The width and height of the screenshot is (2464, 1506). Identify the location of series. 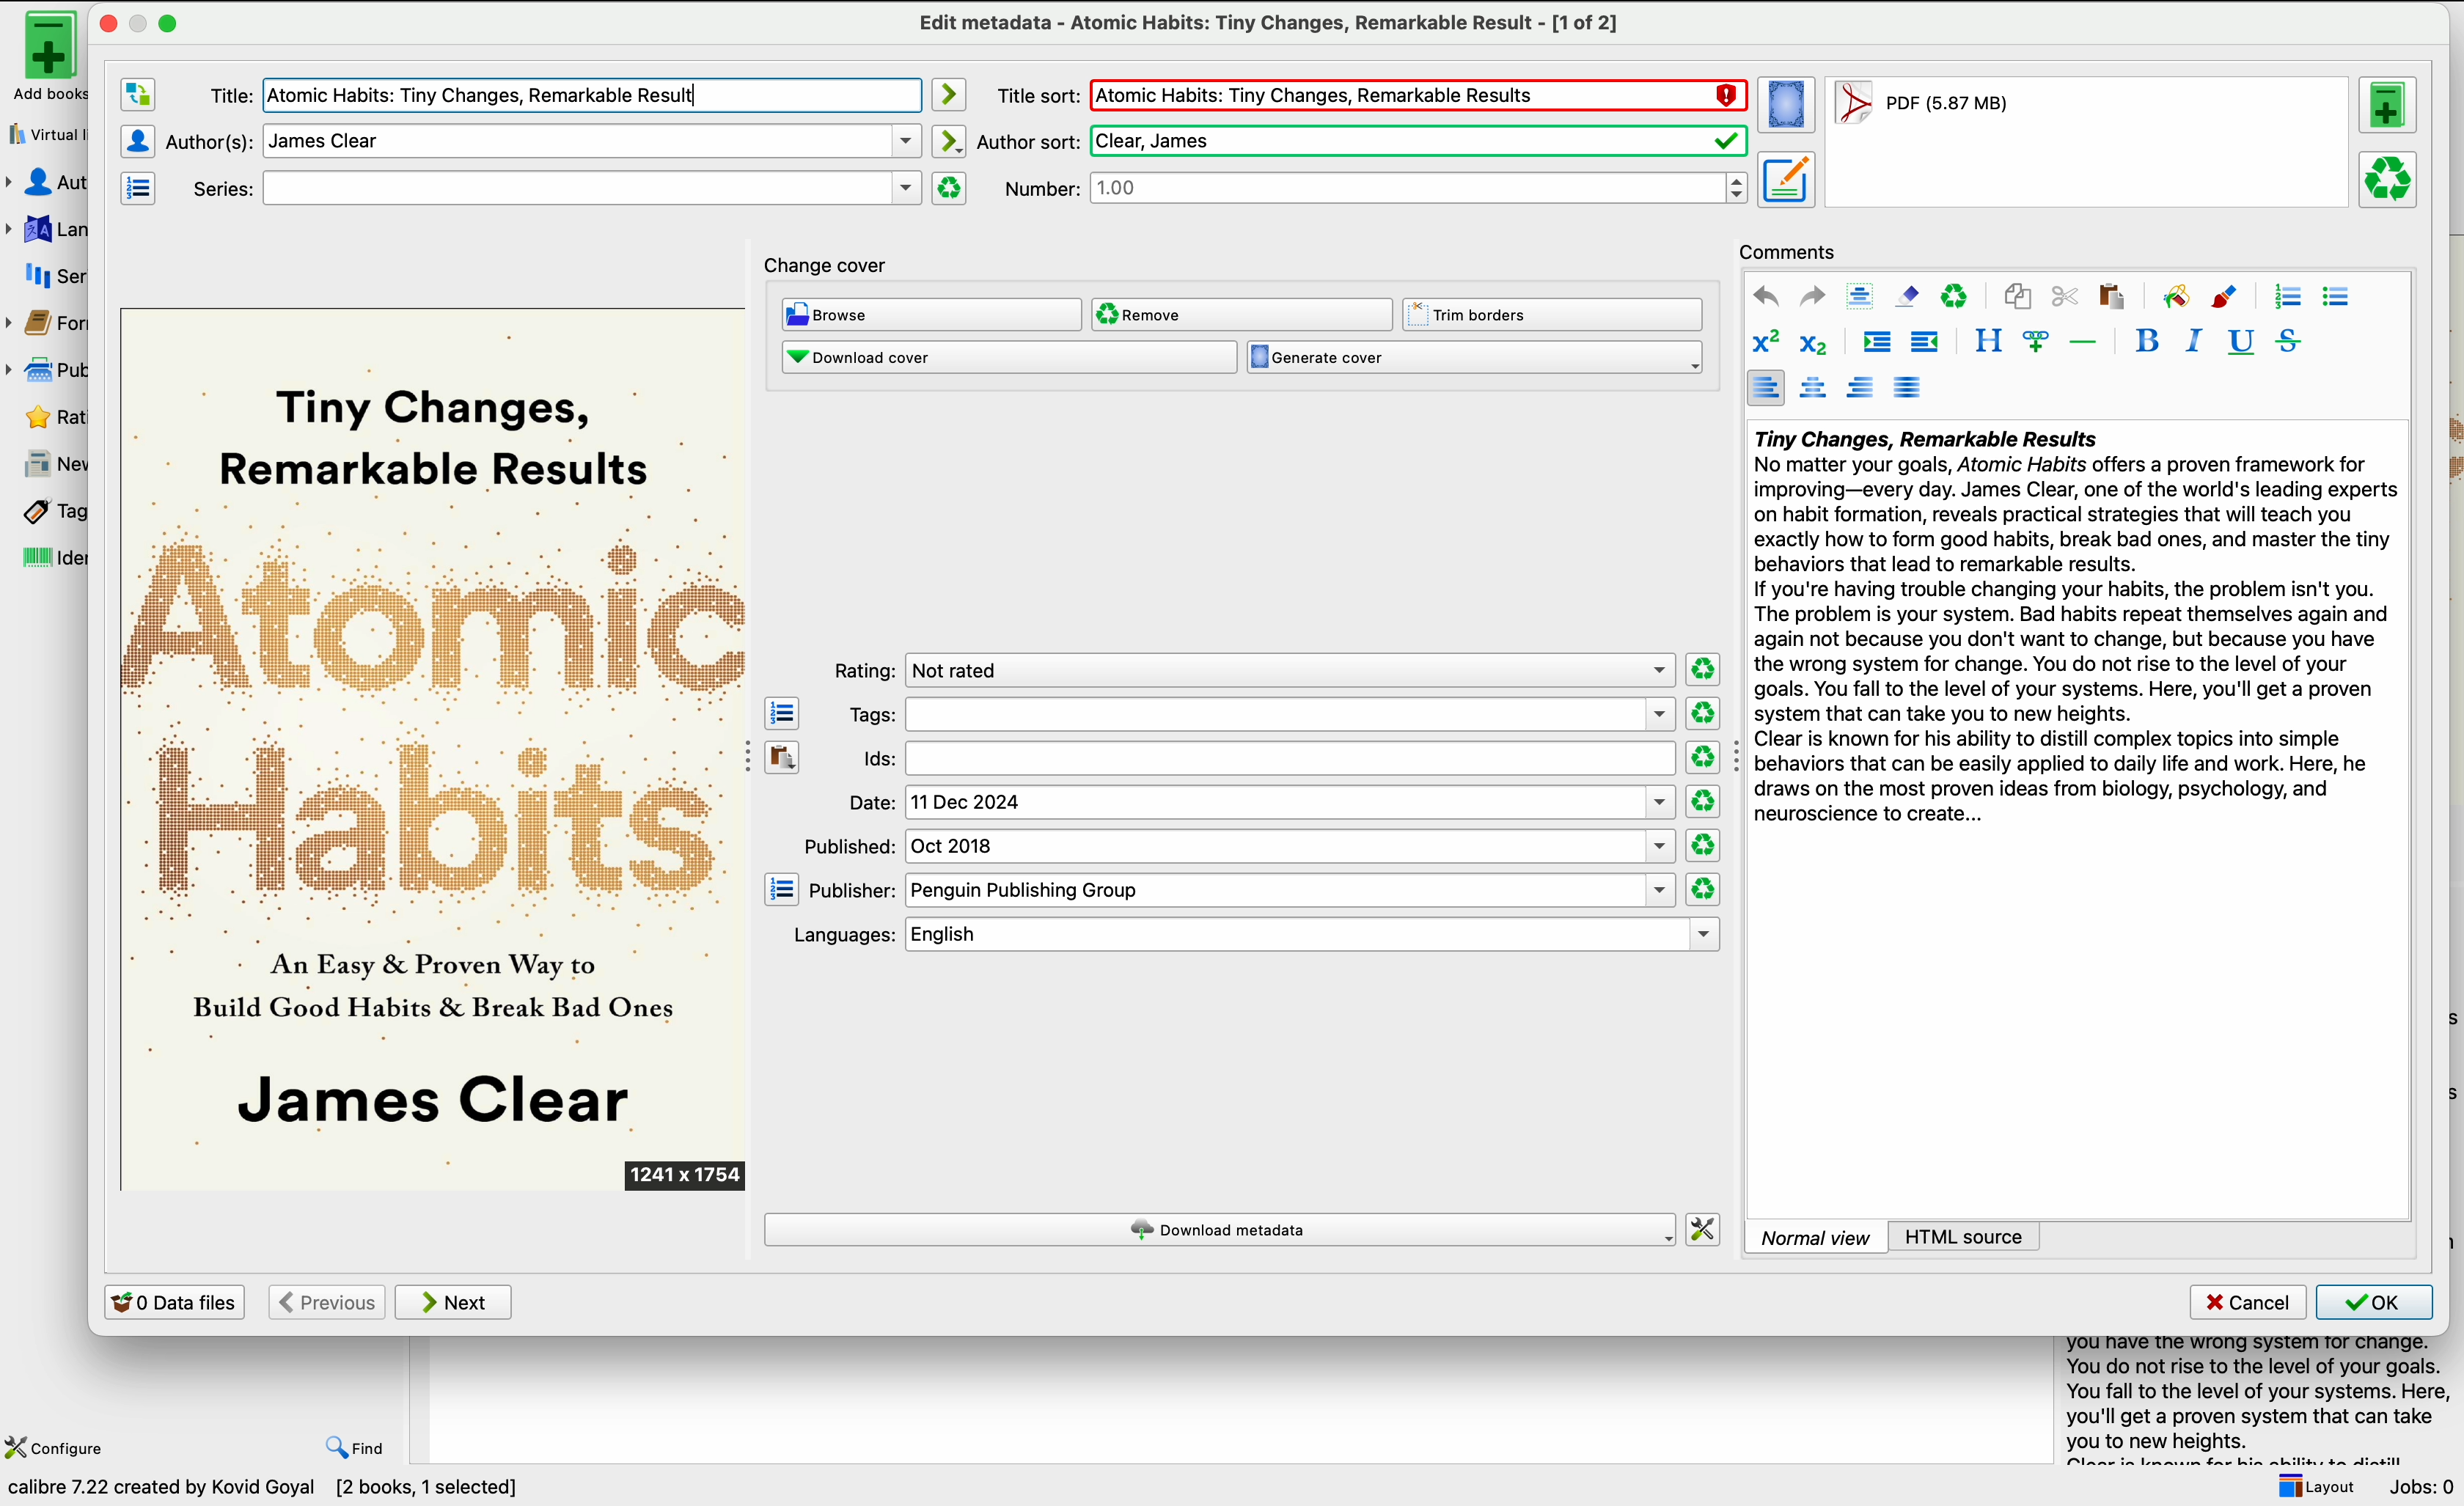
(548, 187).